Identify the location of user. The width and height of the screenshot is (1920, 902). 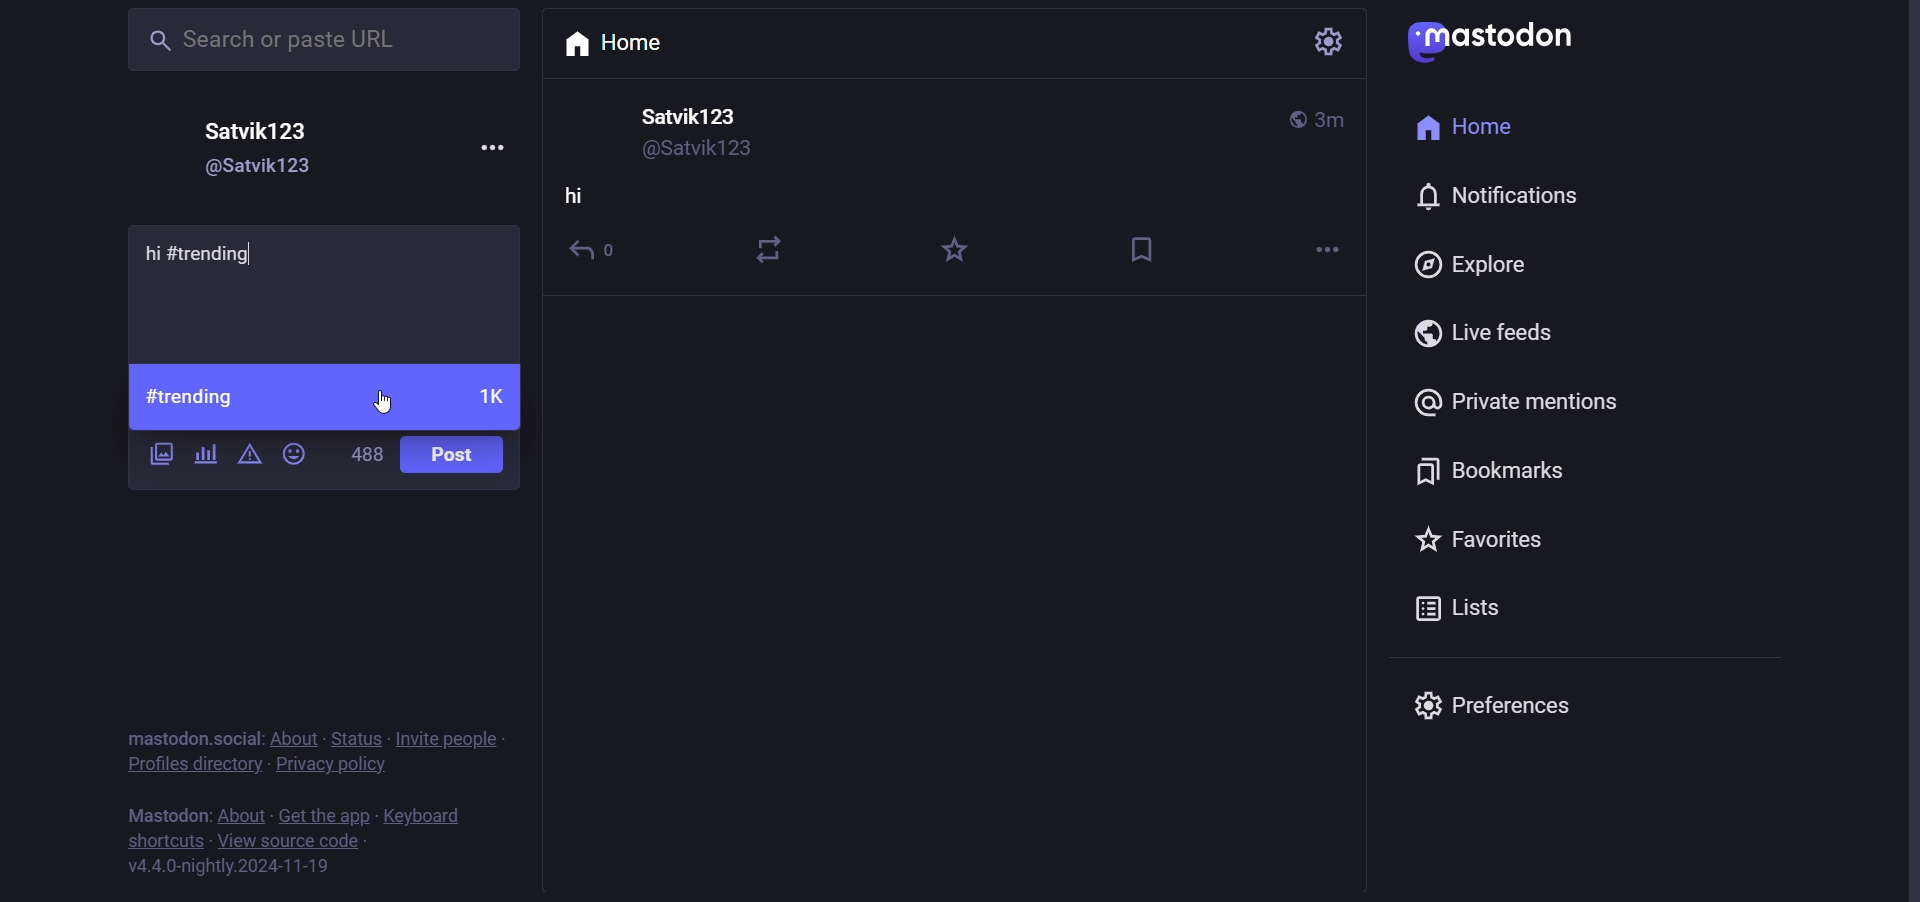
(260, 131).